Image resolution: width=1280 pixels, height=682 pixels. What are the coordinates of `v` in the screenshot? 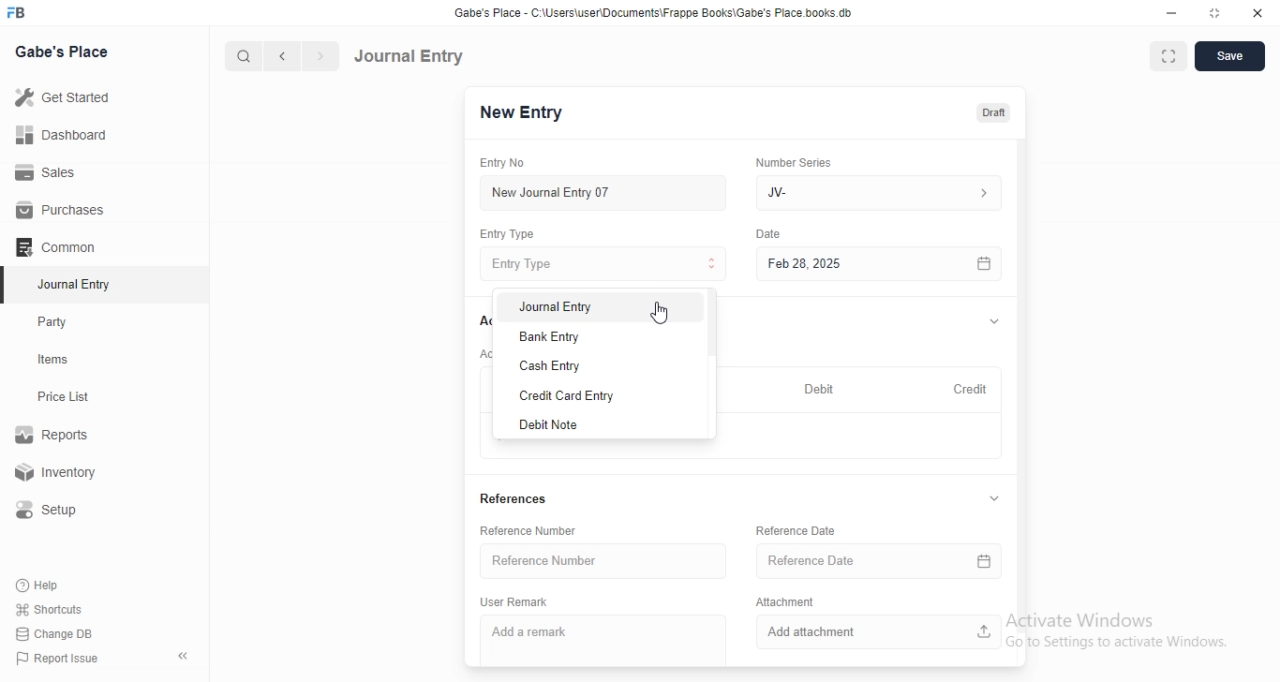 It's located at (994, 318).